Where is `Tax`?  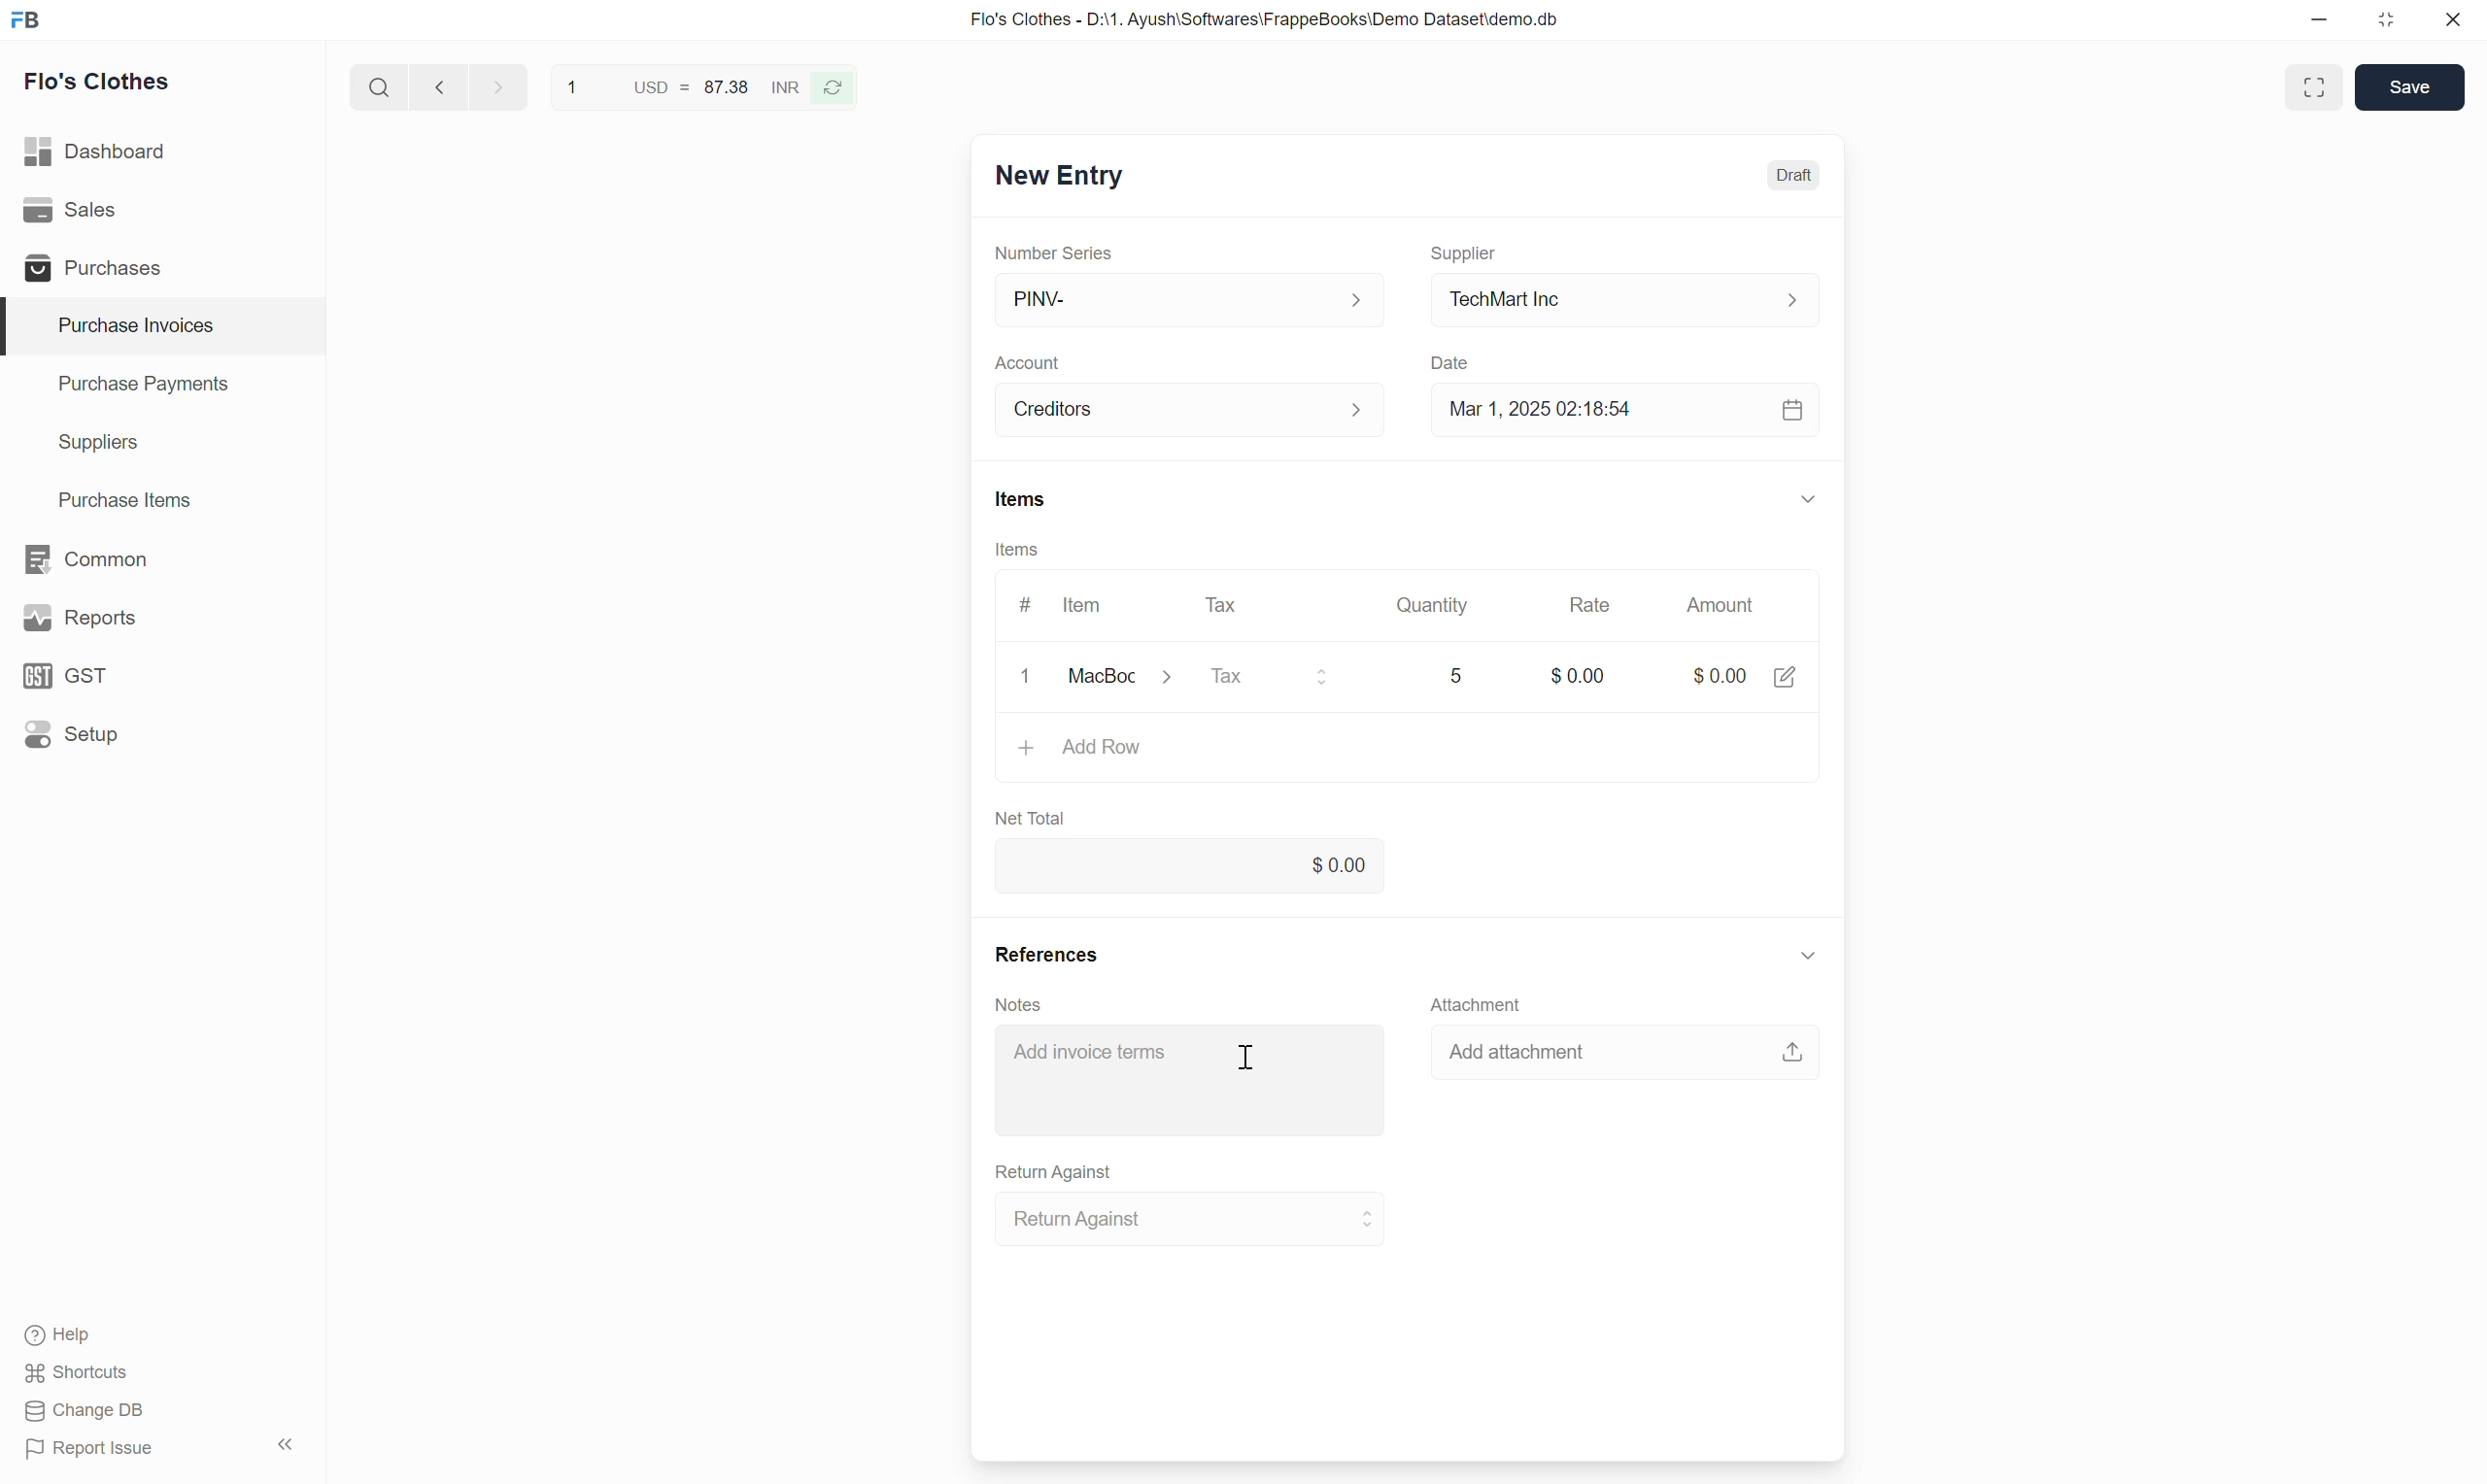 Tax is located at coordinates (1279, 678).